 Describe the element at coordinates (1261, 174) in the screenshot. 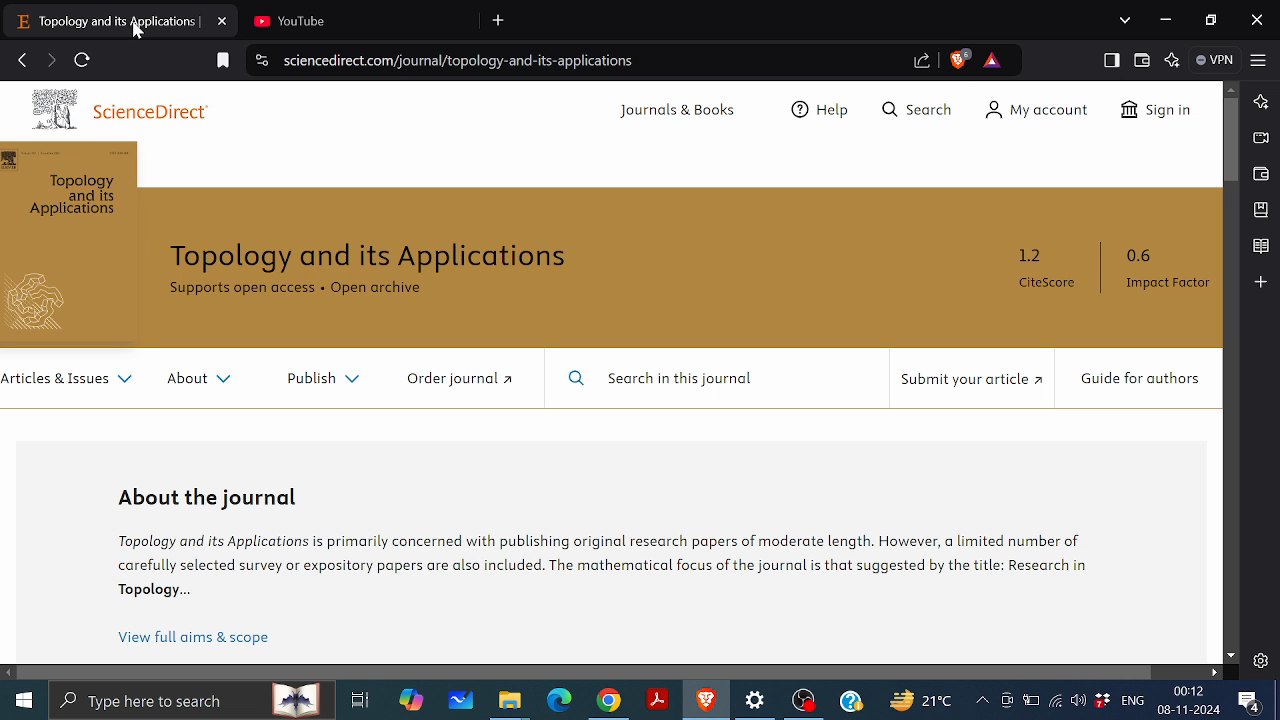

I see `Wallet` at that location.